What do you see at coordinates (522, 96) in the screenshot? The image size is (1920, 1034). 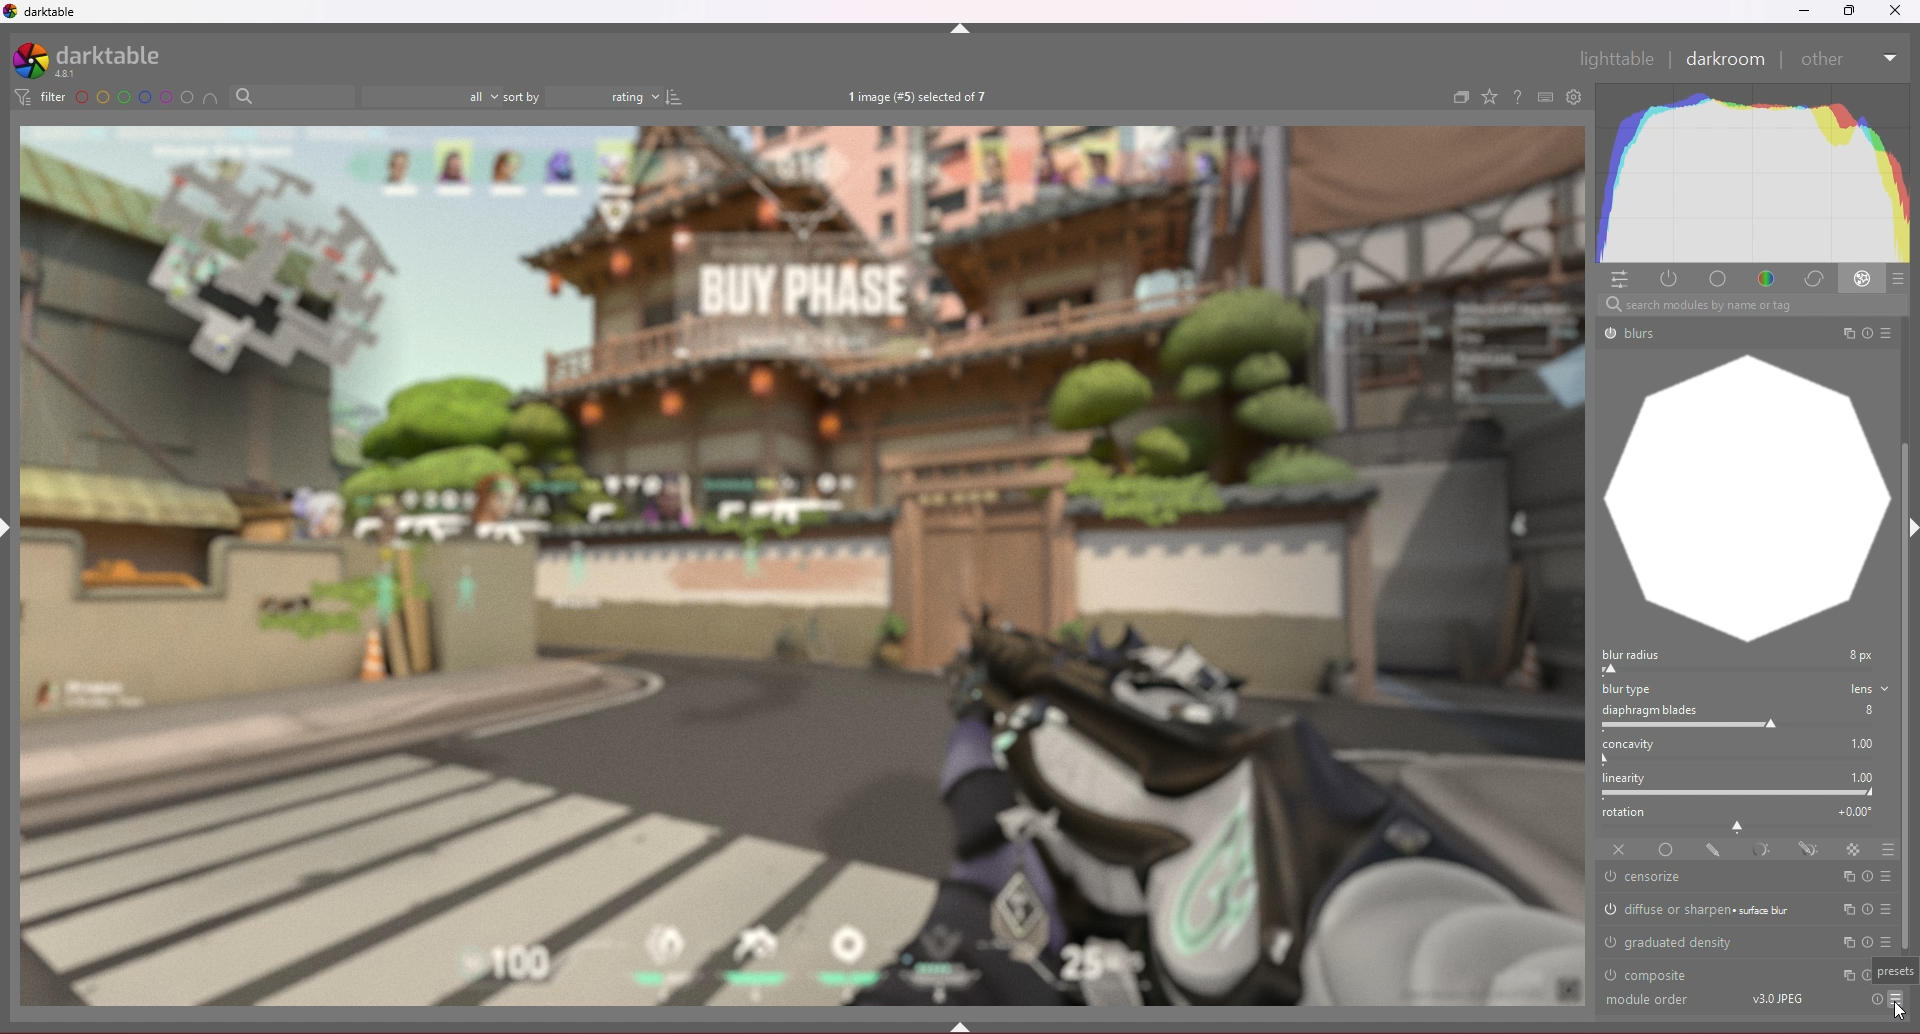 I see `sort by` at bounding box center [522, 96].